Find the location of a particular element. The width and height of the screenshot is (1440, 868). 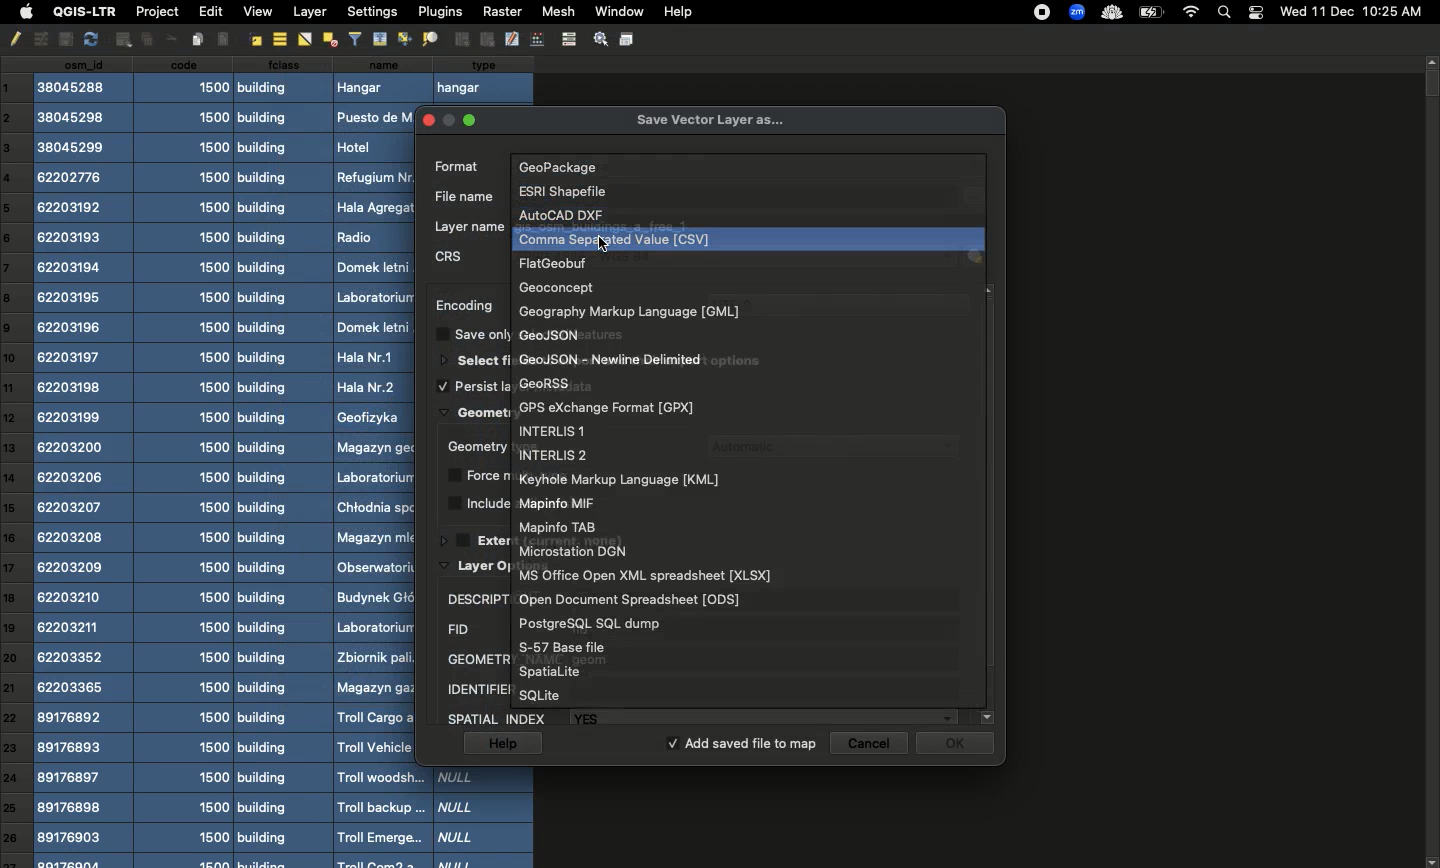

Format is located at coordinates (635, 598).